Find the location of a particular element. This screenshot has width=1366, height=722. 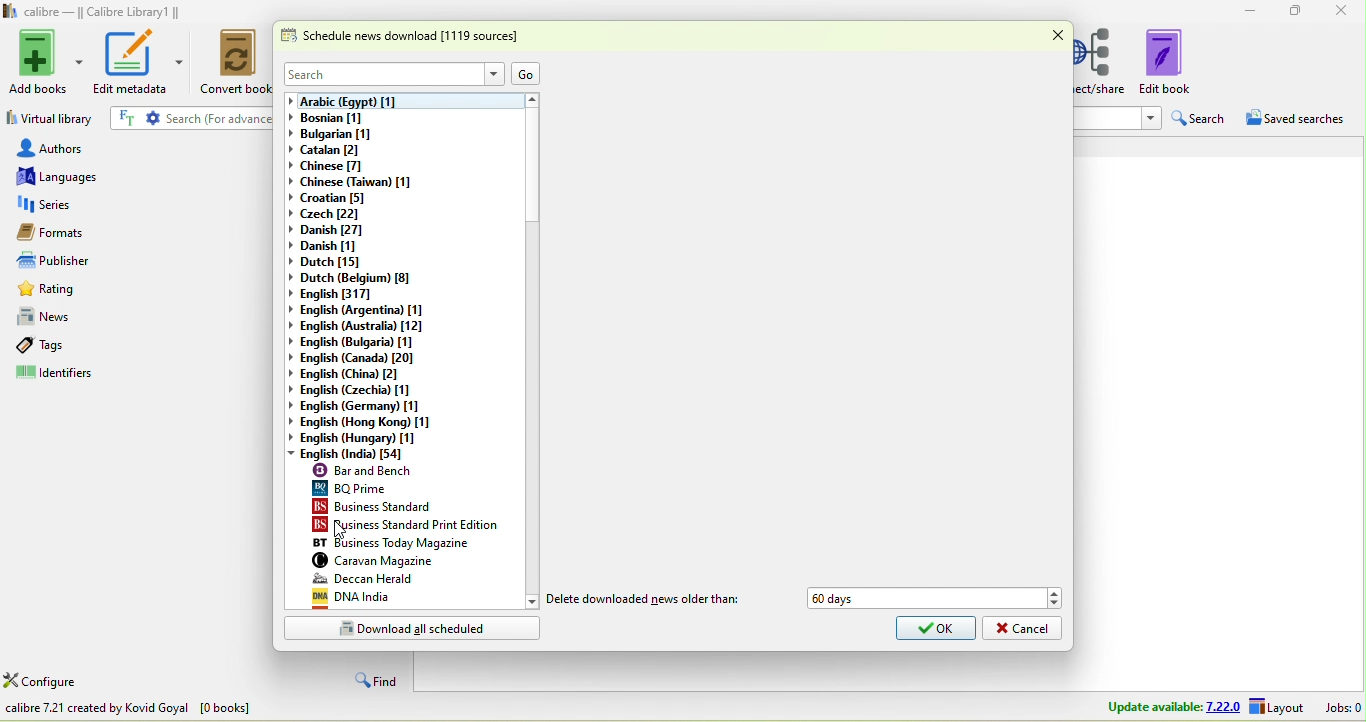

dutch(belgium)[8] is located at coordinates (354, 279).